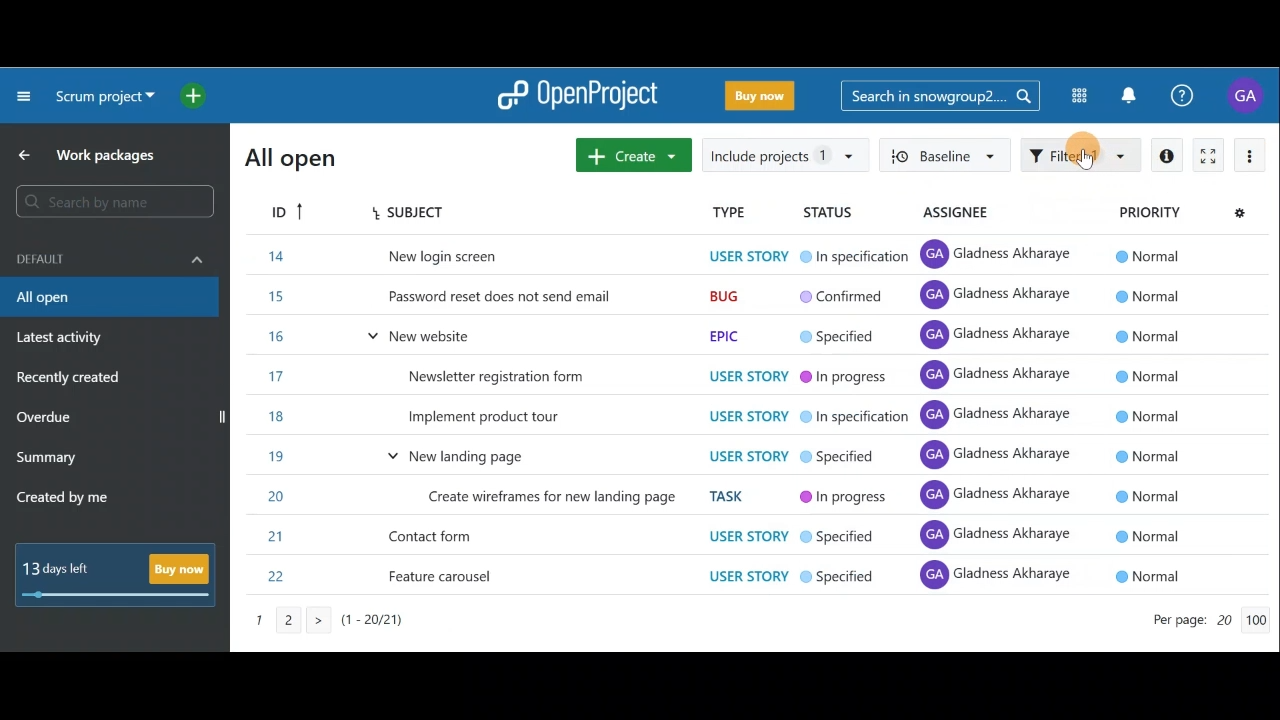 This screenshot has width=1280, height=720. I want to click on Item 8, so click(727, 536).